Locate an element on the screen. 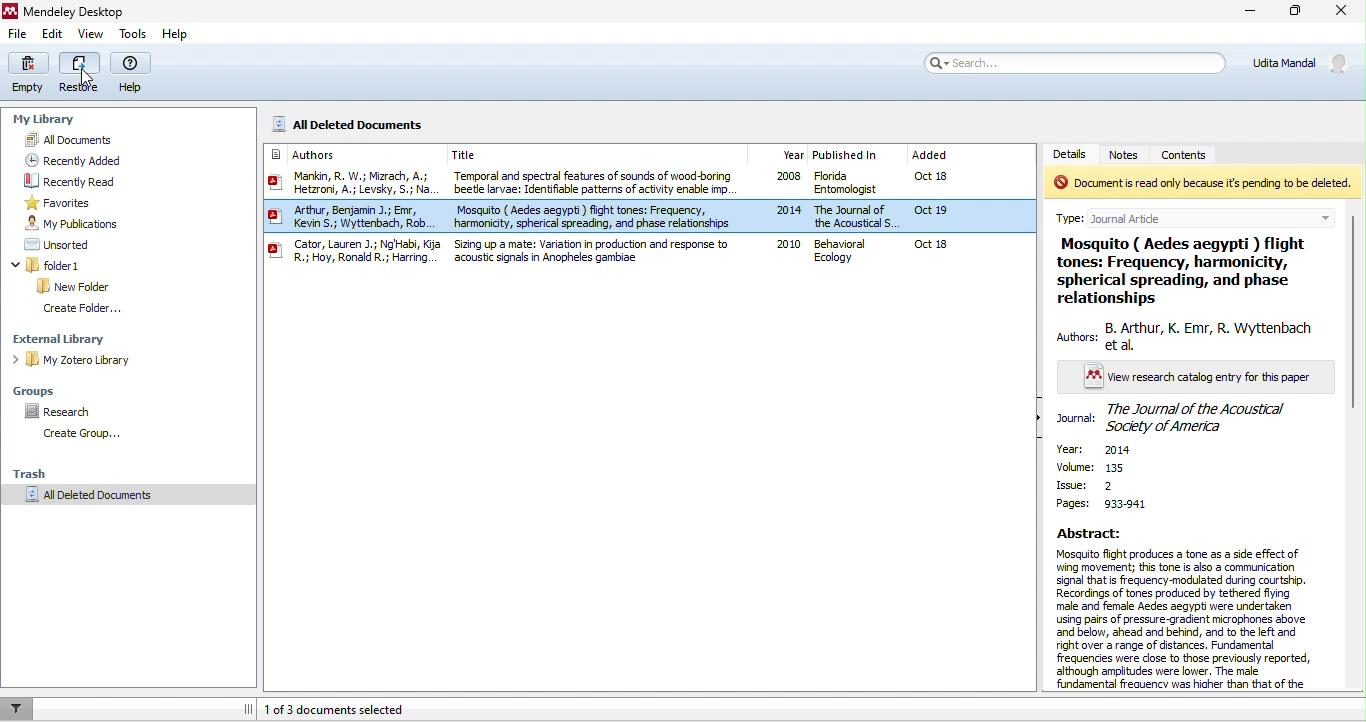 Image resolution: width=1366 pixels, height=722 pixels. 2008 2014 2010 is located at coordinates (781, 216).